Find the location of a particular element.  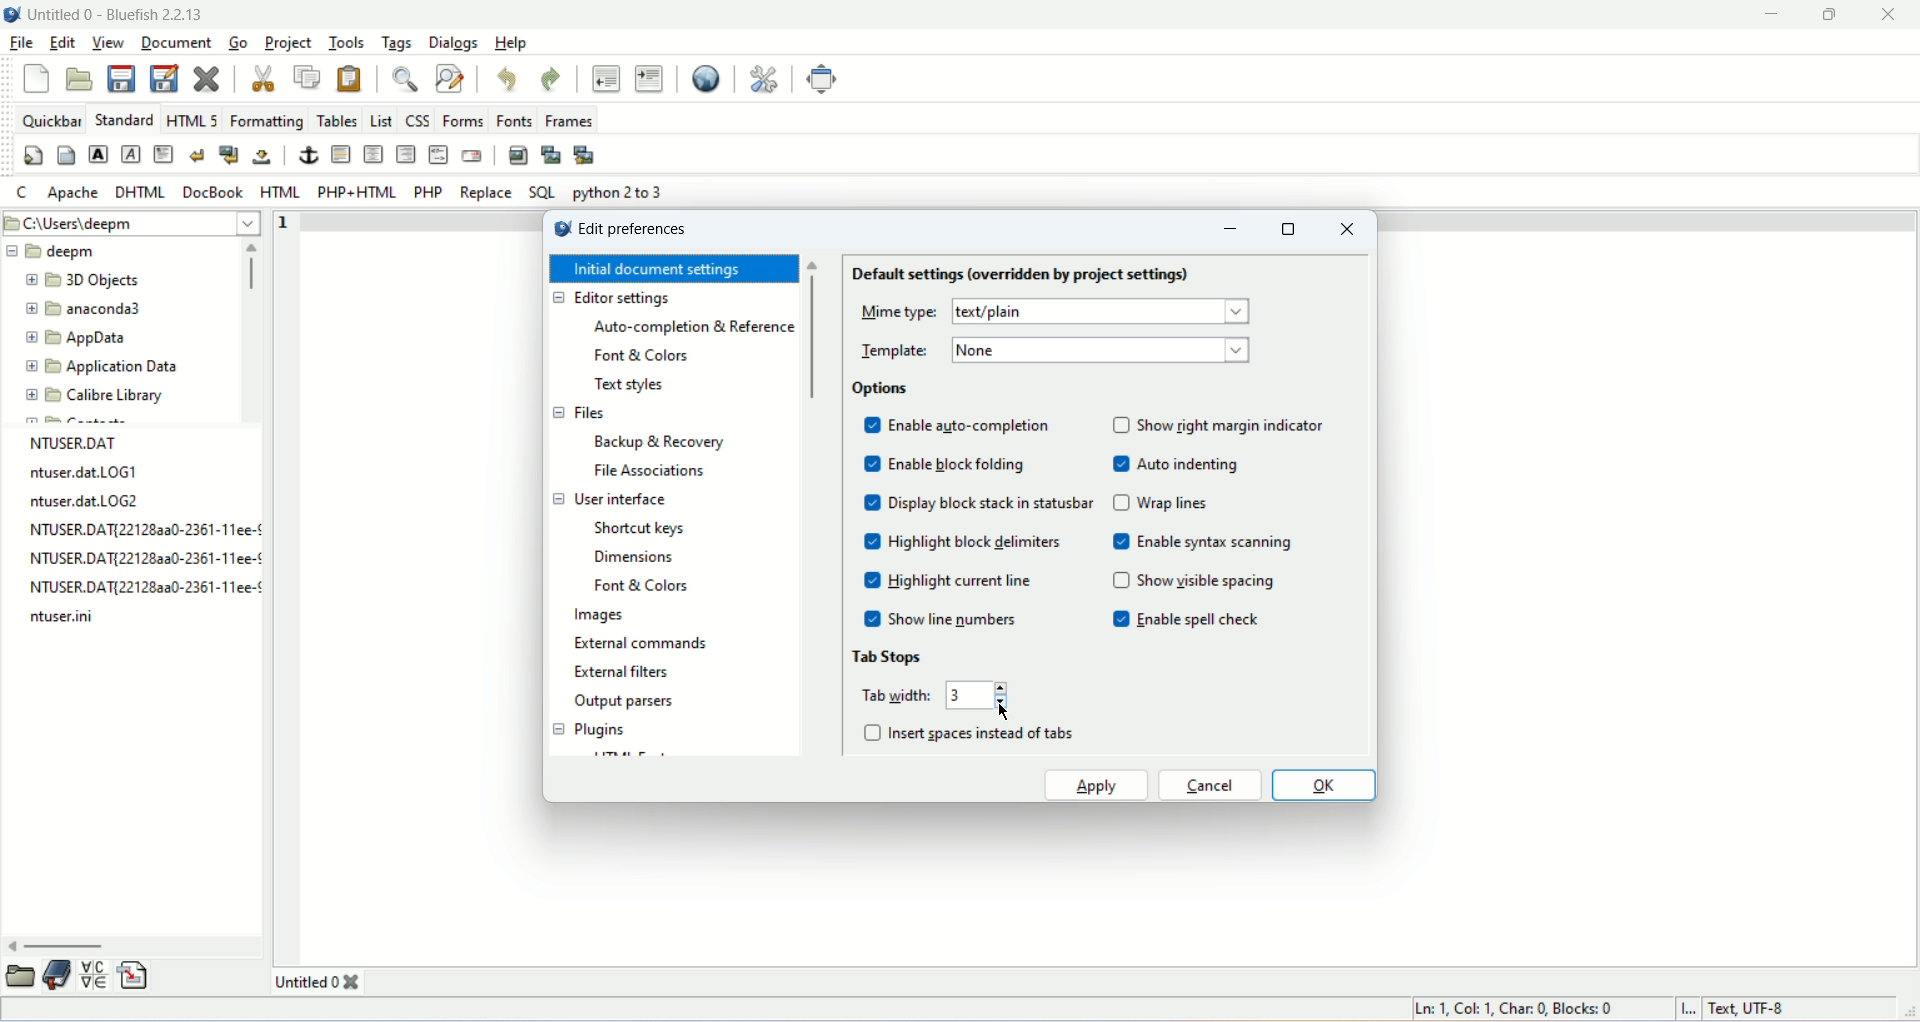

ok is located at coordinates (1324, 784).